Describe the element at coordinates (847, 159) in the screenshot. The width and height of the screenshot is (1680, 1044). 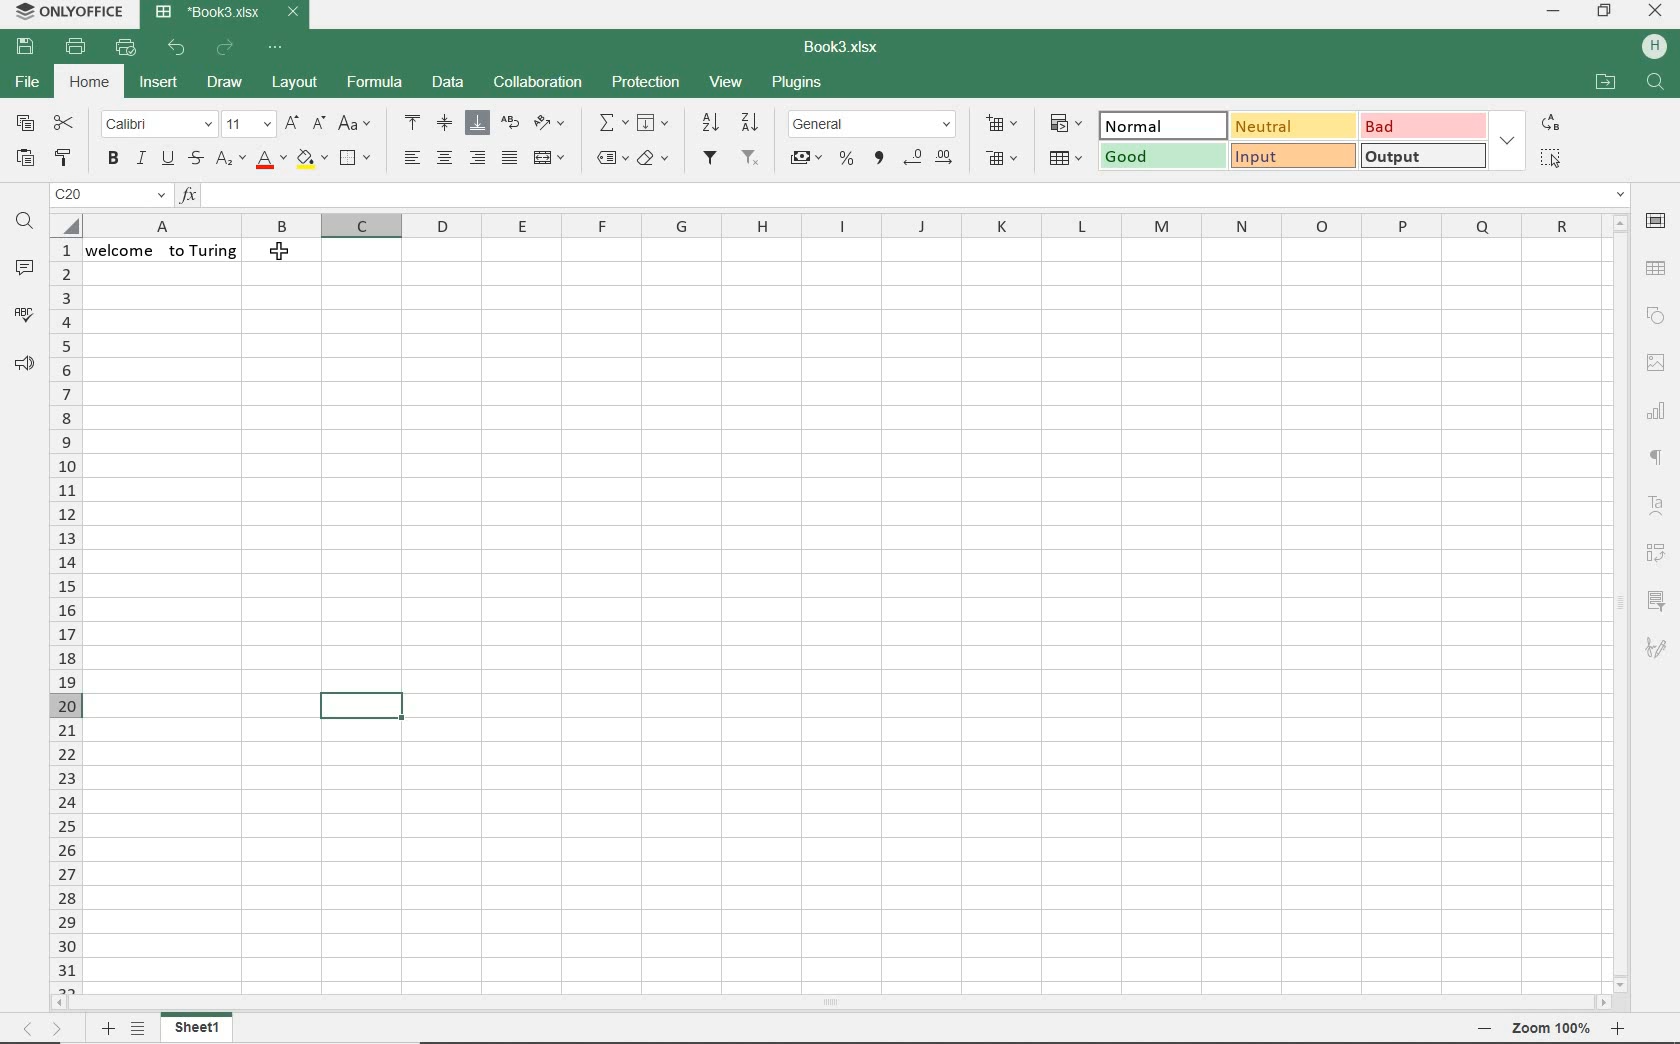
I see `percent style` at that location.